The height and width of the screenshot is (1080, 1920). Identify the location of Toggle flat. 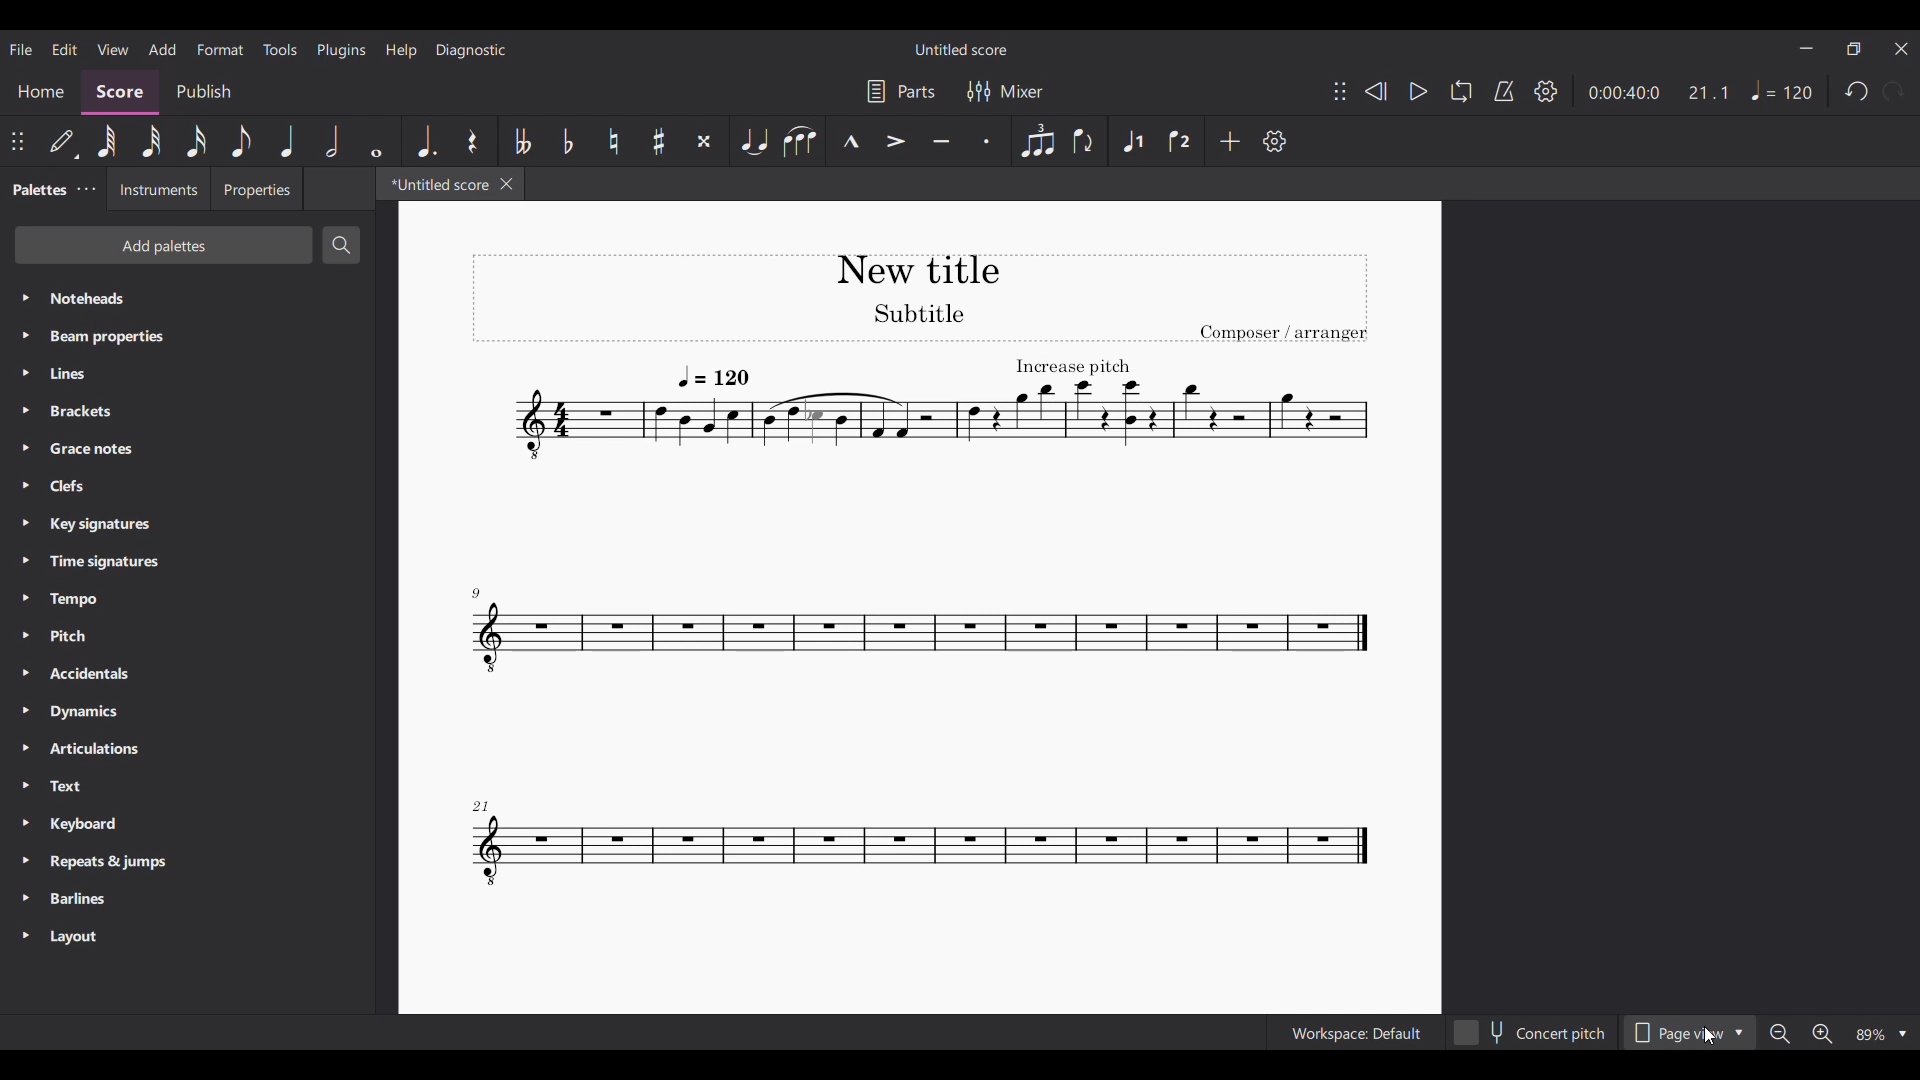
(568, 141).